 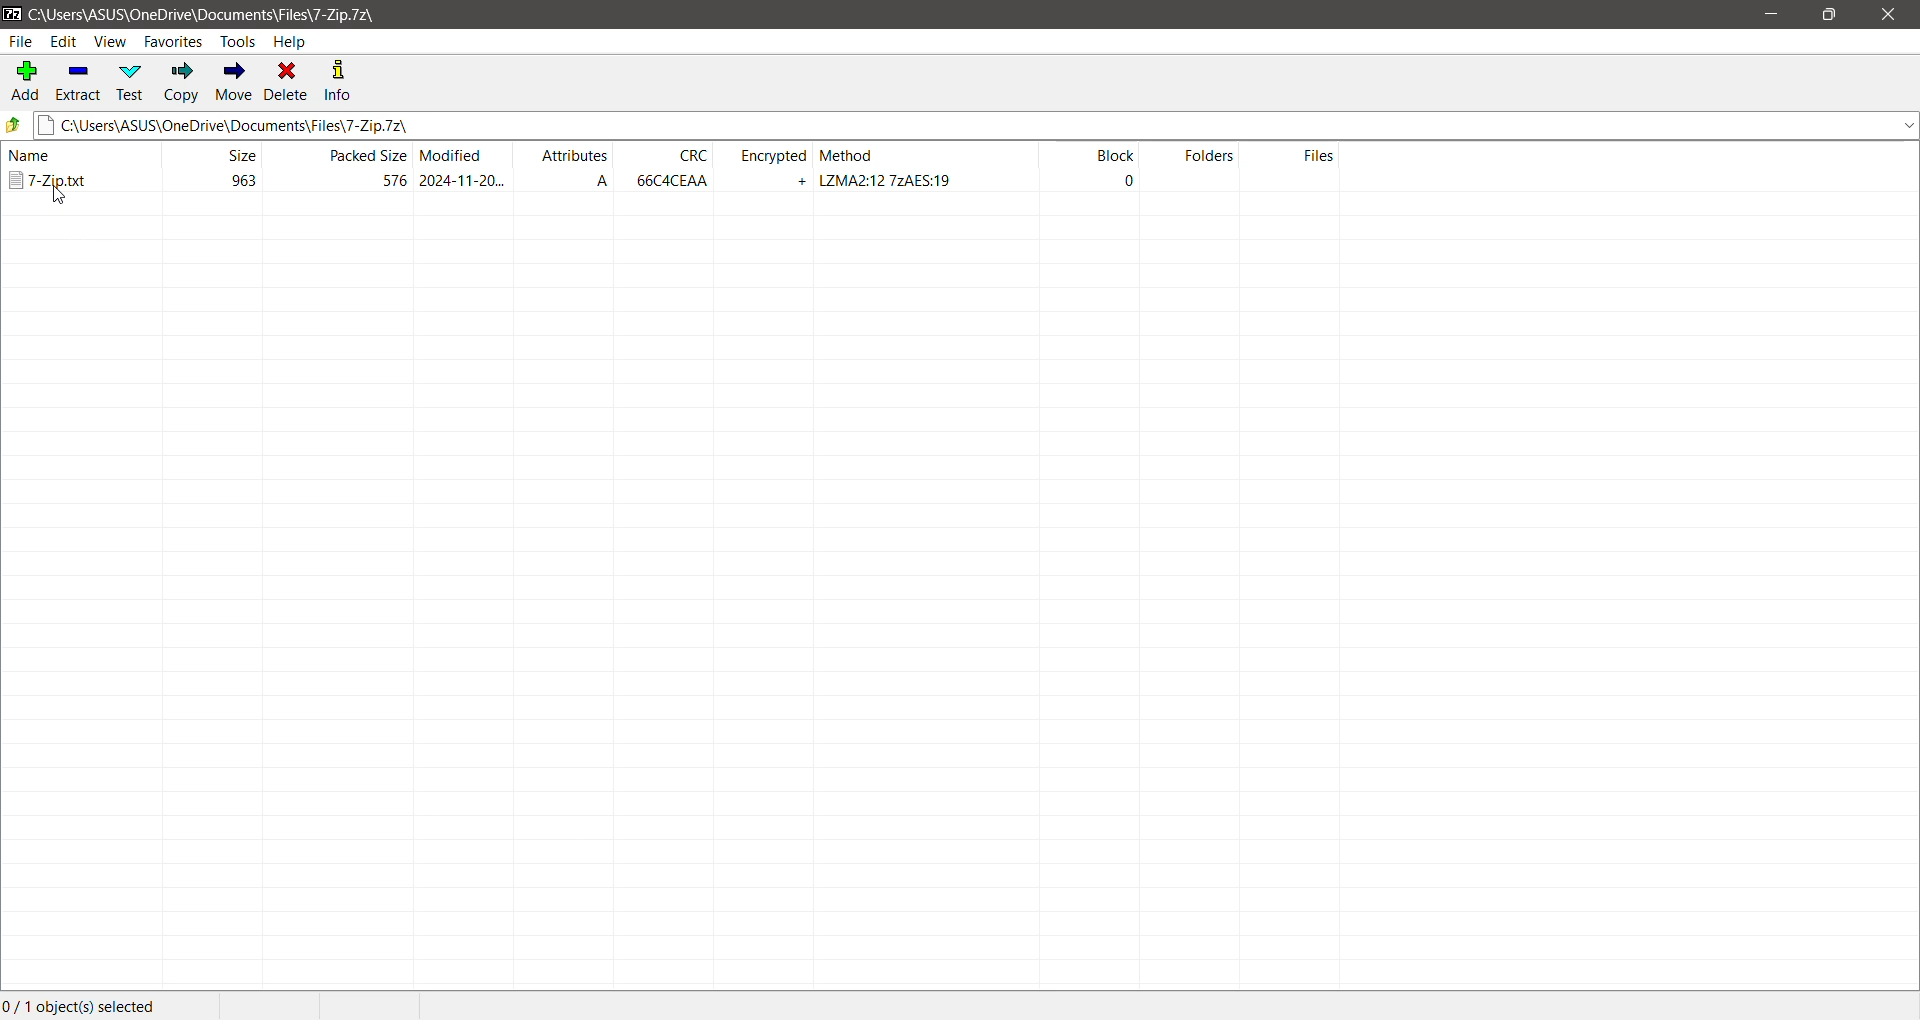 I want to click on Current Folder Path, so click(x=975, y=122).